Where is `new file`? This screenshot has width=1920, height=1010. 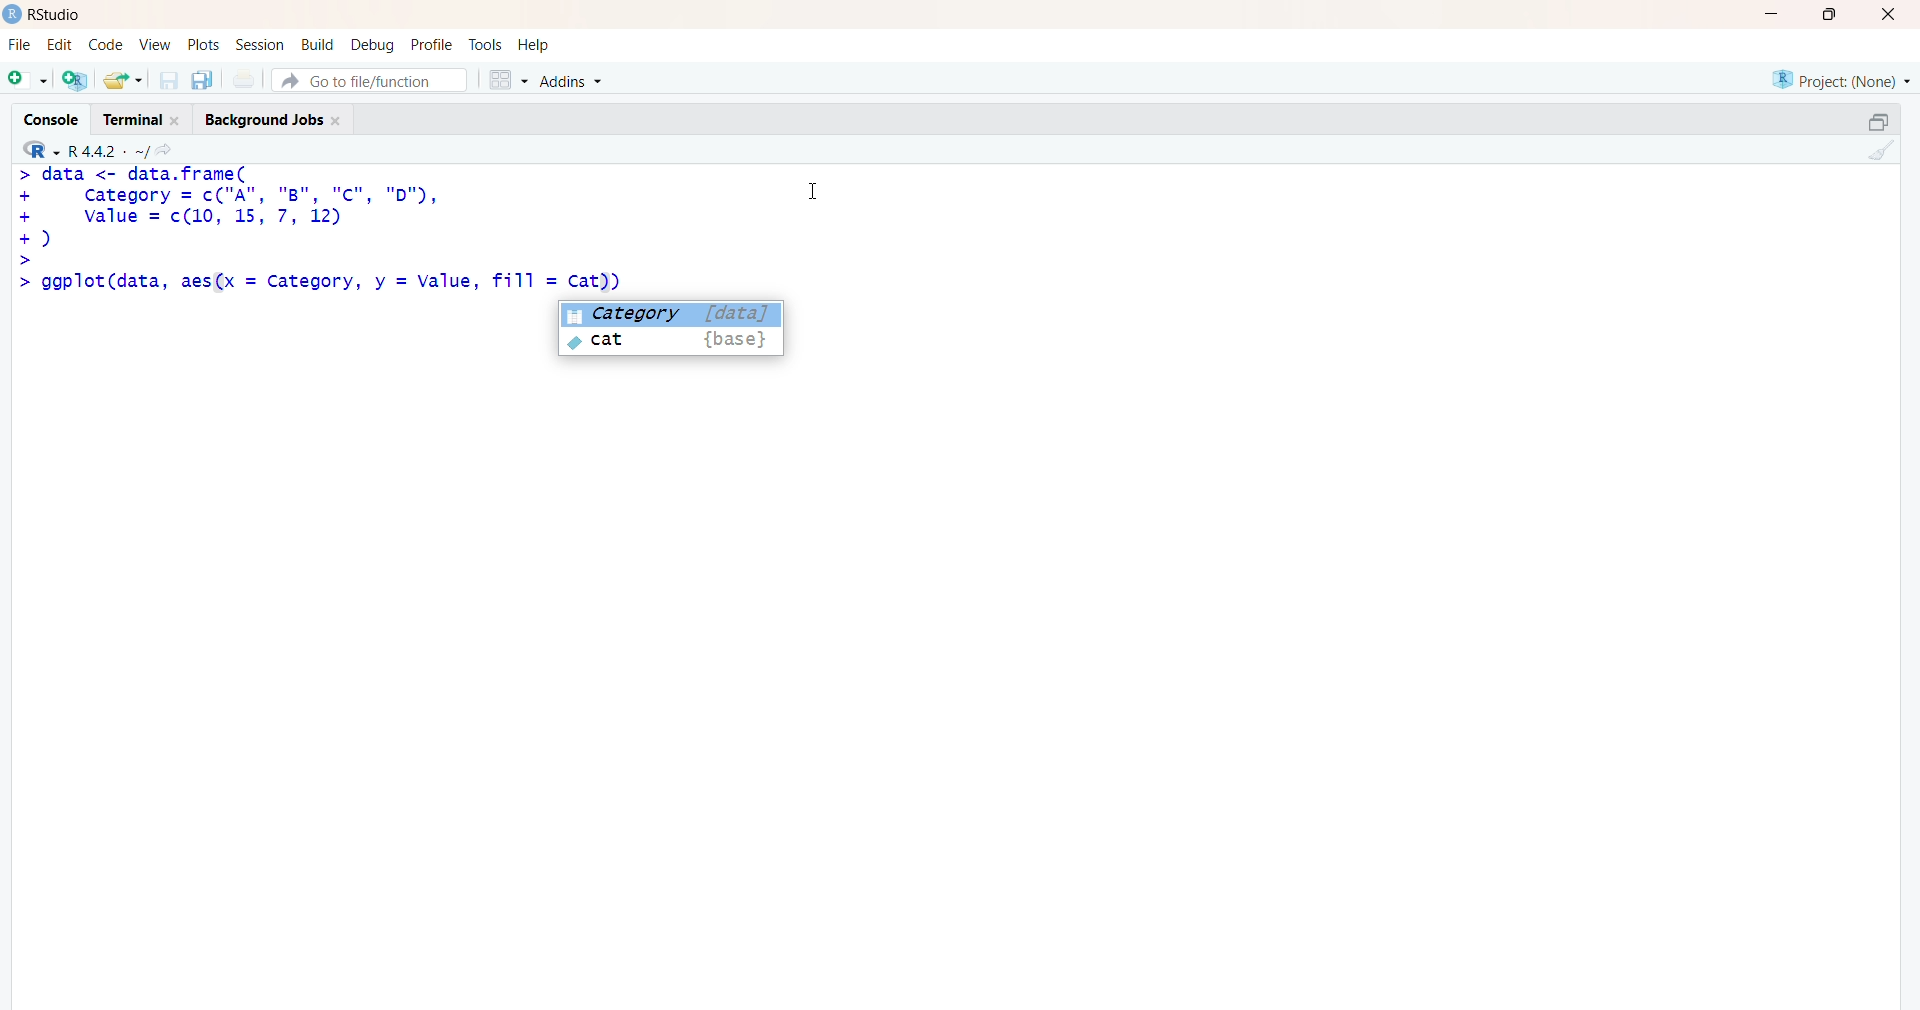
new file is located at coordinates (27, 77).